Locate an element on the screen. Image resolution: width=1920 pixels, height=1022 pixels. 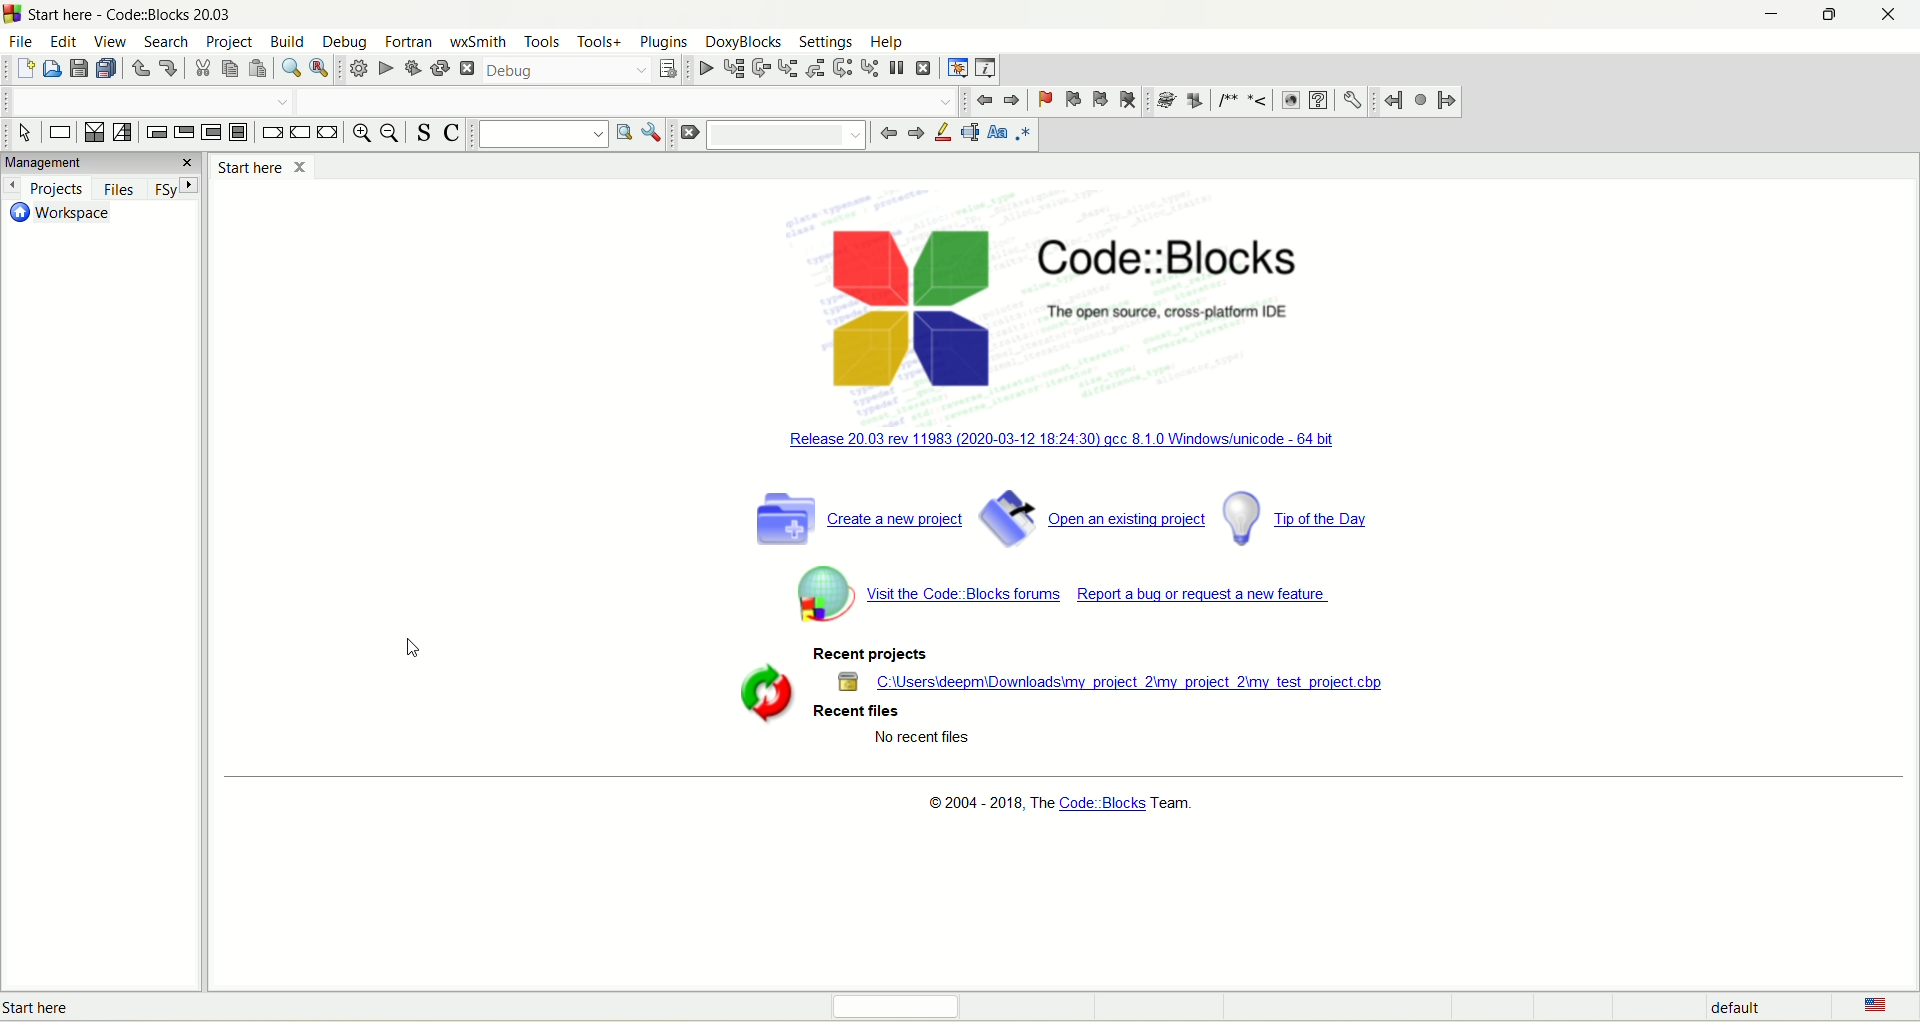
previous bookmark is located at coordinates (1072, 100).